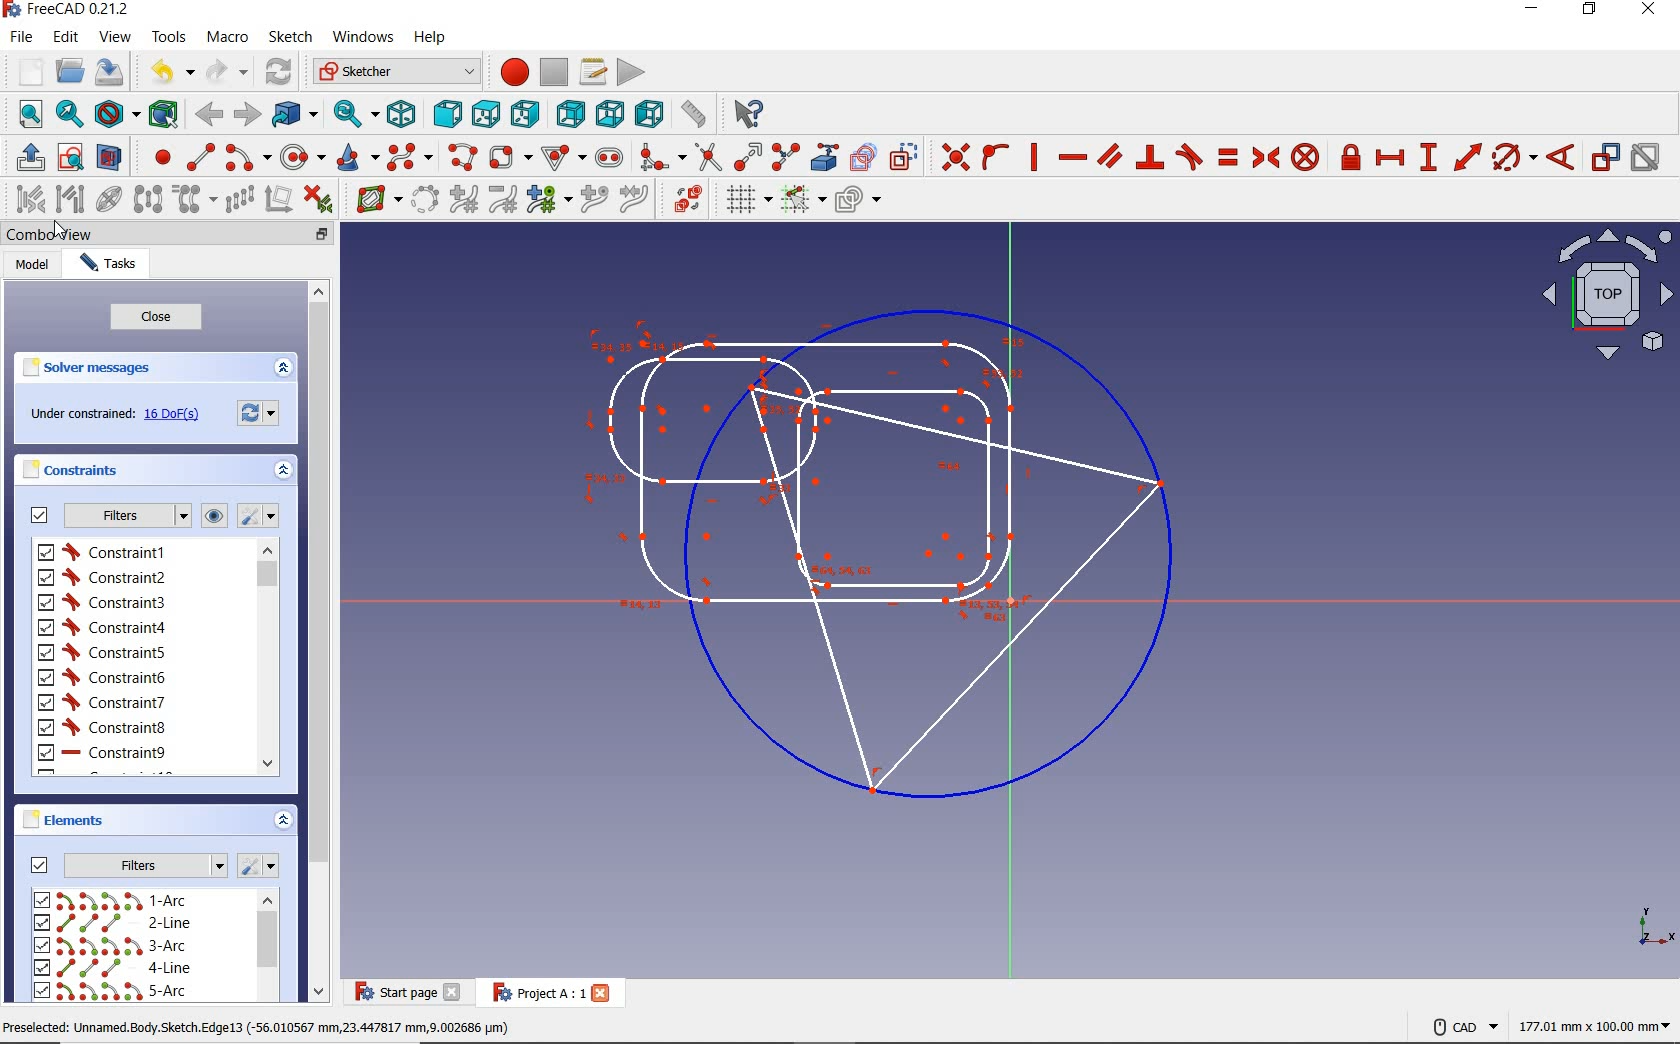 The height and width of the screenshot is (1044, 1680). I want to click on front, so click(444, 112).